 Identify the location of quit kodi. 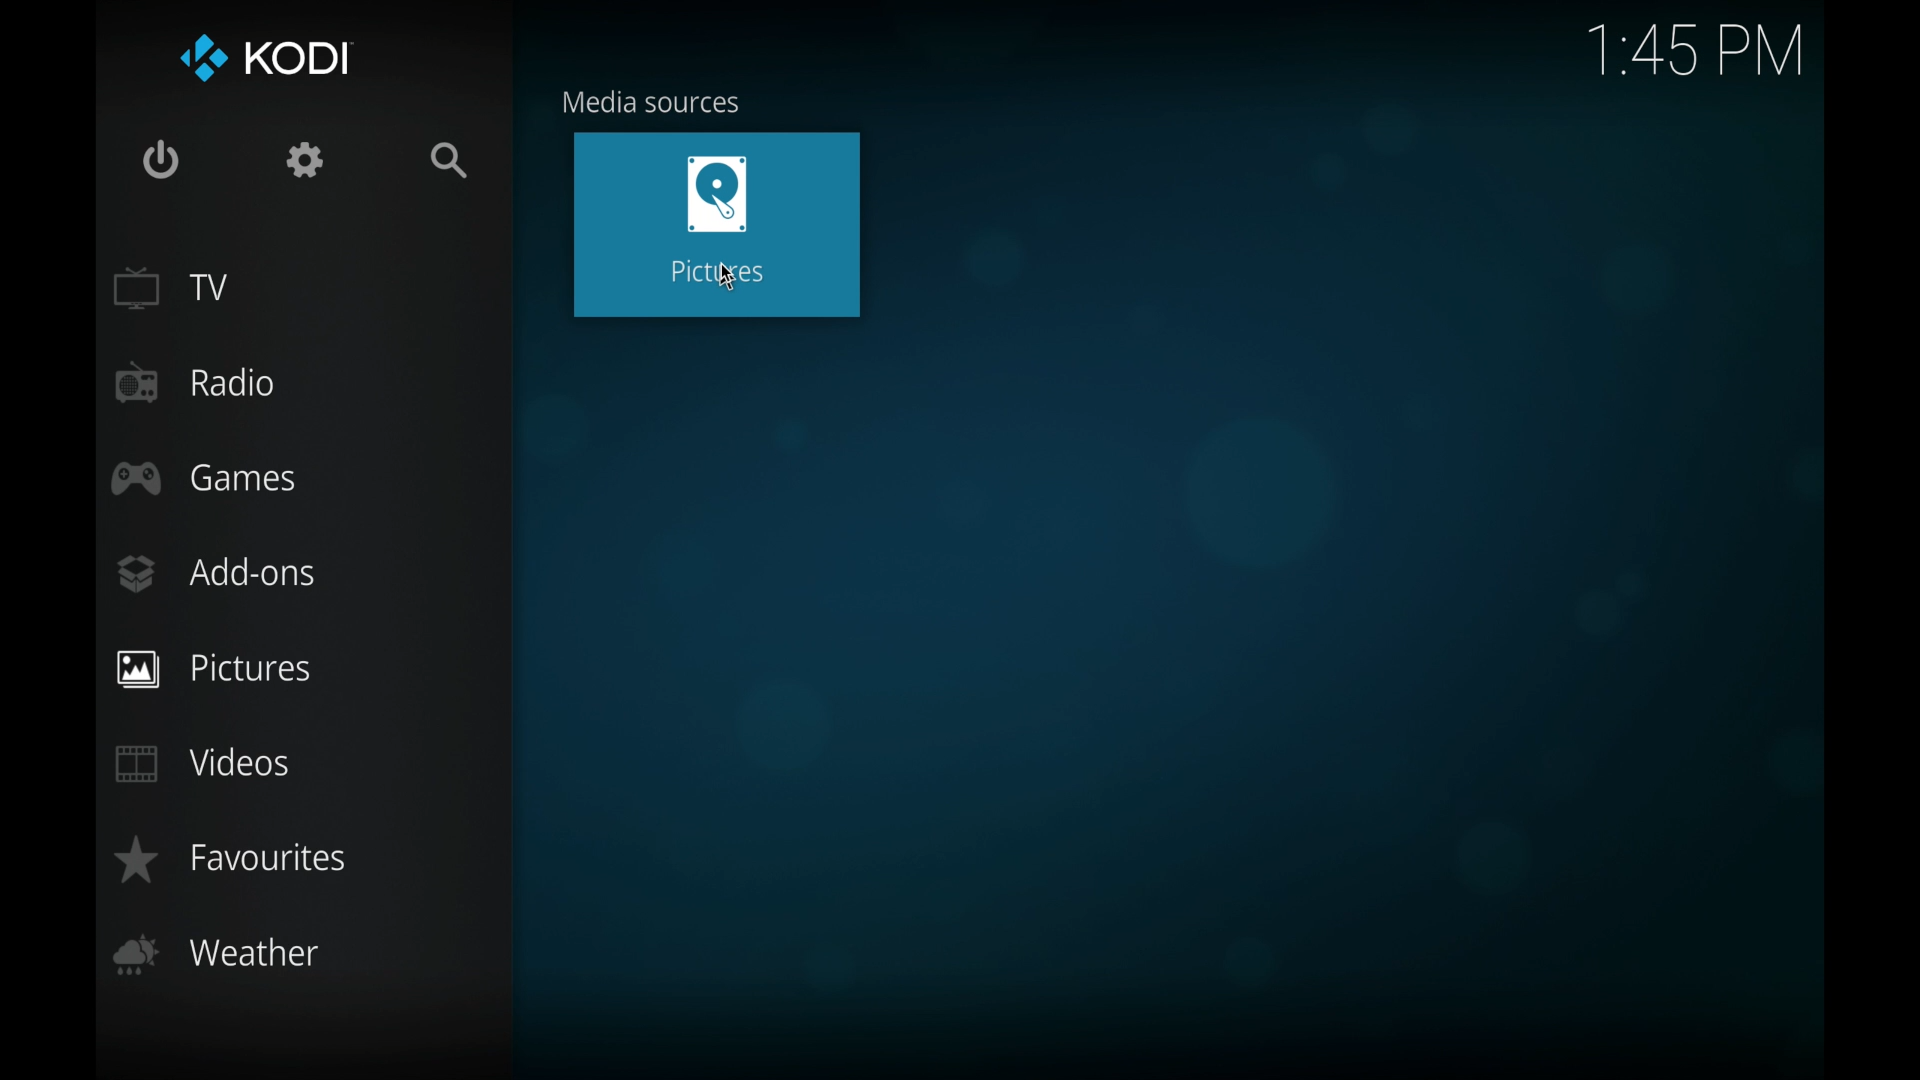
(160, 159).